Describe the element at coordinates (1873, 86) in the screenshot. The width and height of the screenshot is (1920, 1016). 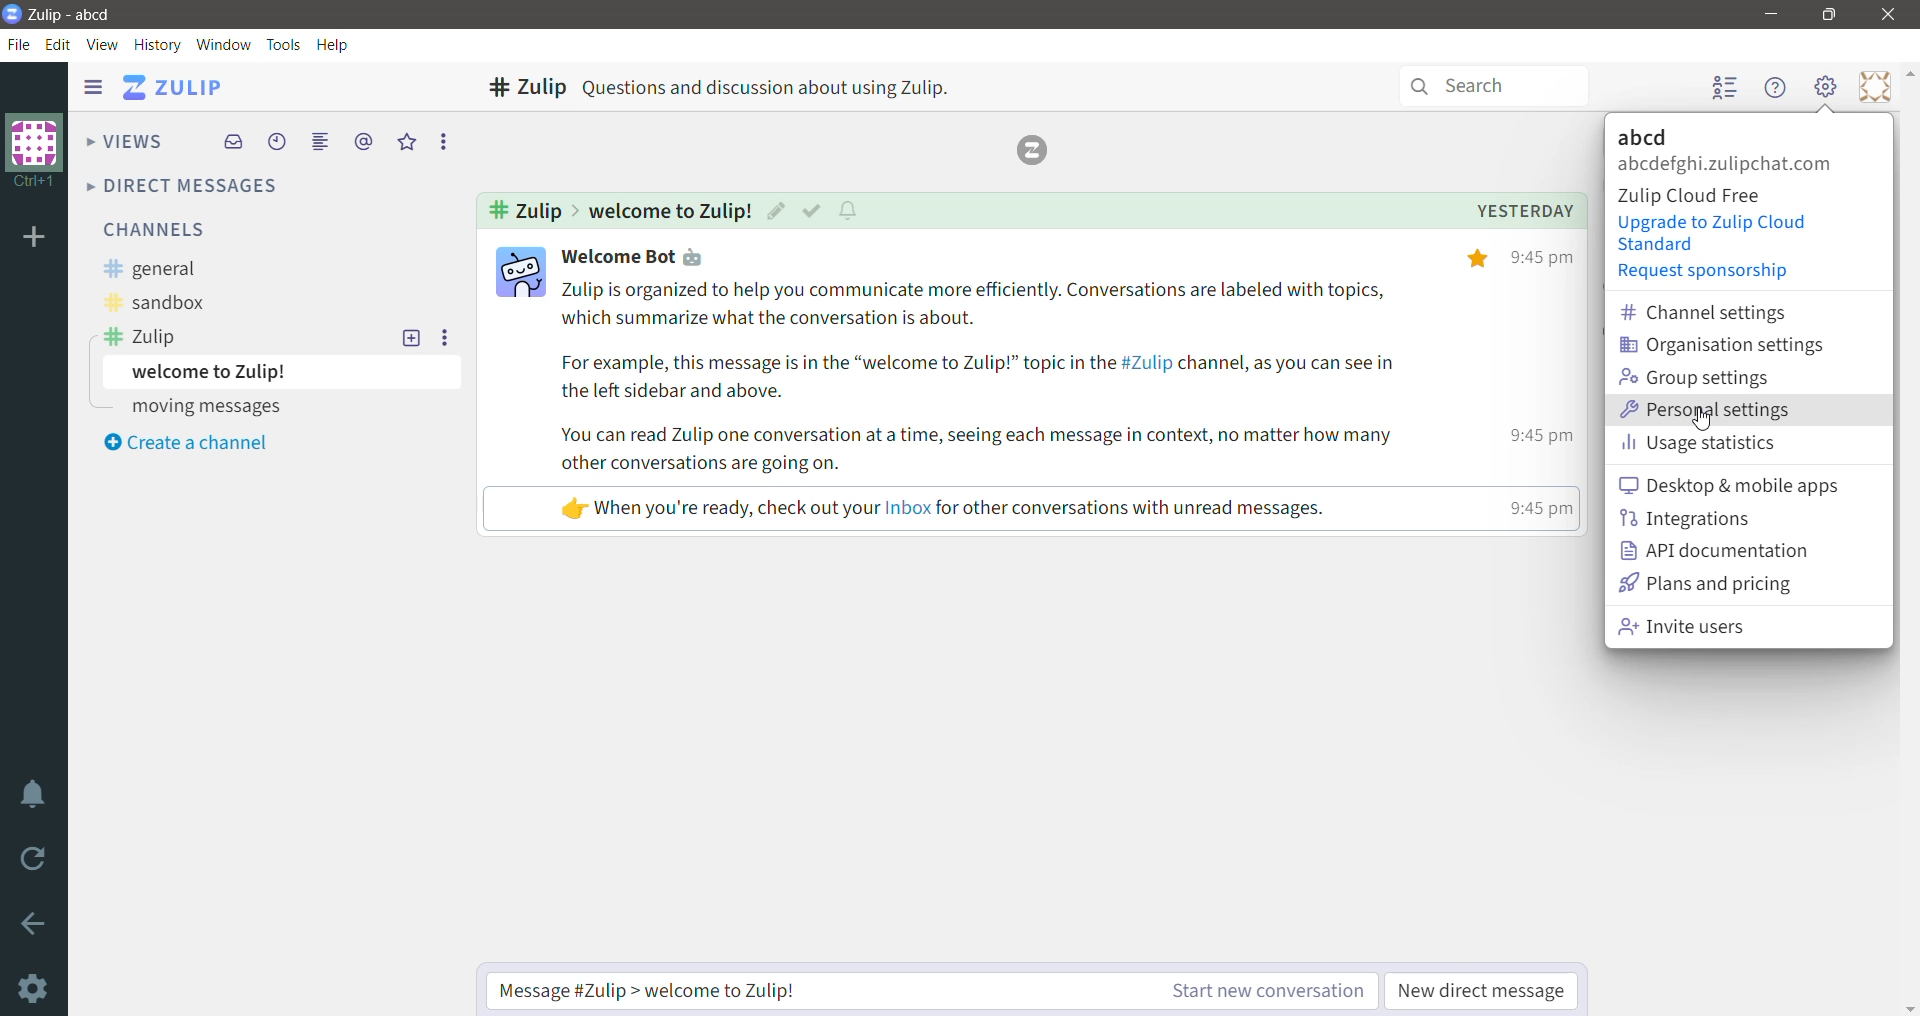
I see `Personal Menu` at that location.